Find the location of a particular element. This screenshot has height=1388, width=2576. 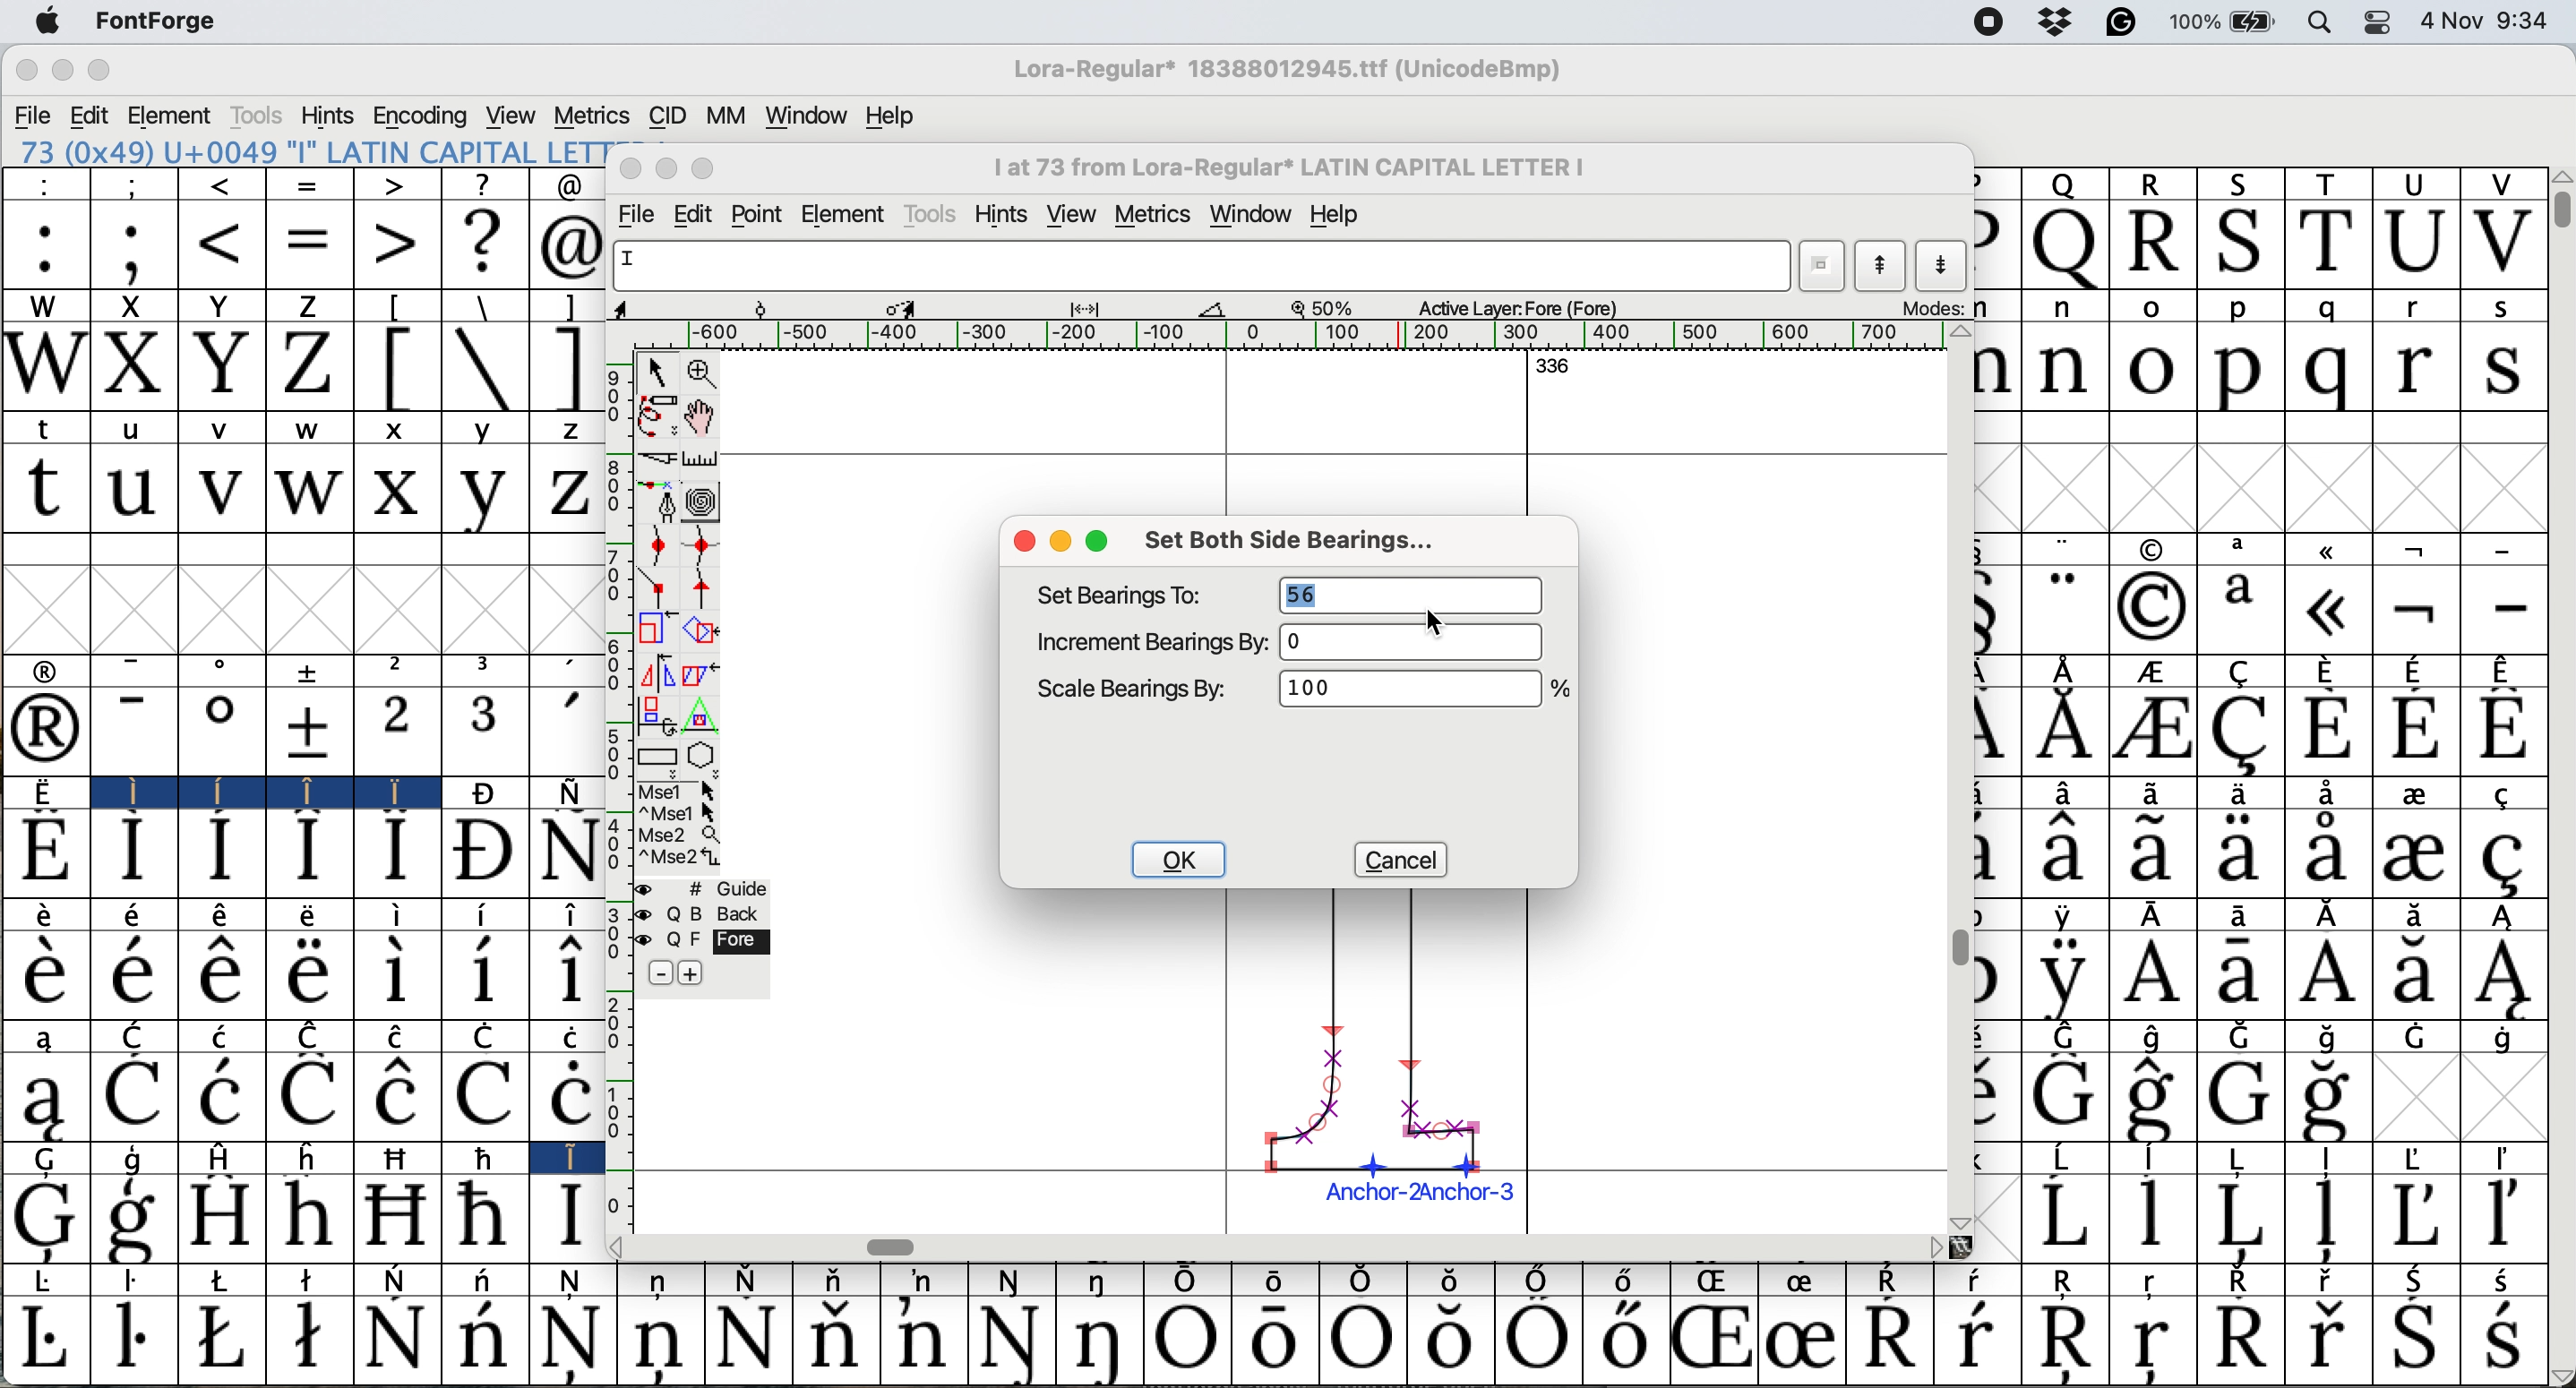

horizontal scale is located at coordinates (1286, 336).